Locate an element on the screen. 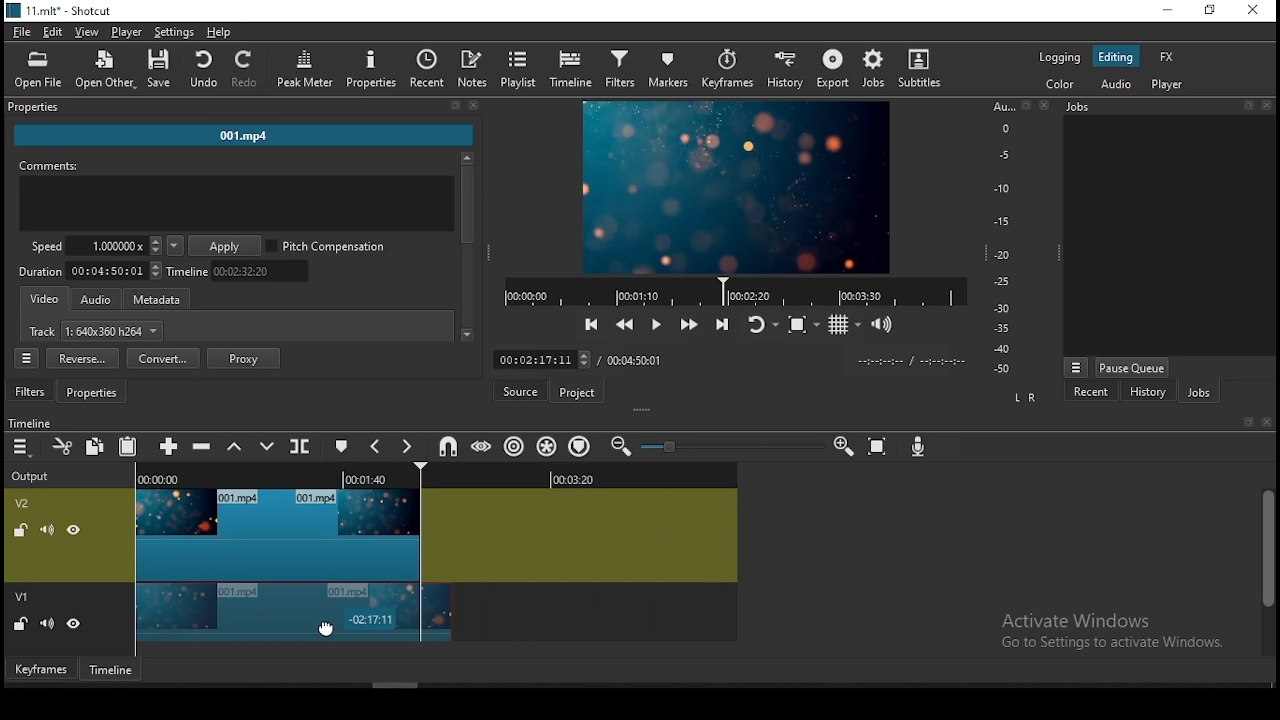  toggle zoom is located at coordinates (802, 323).